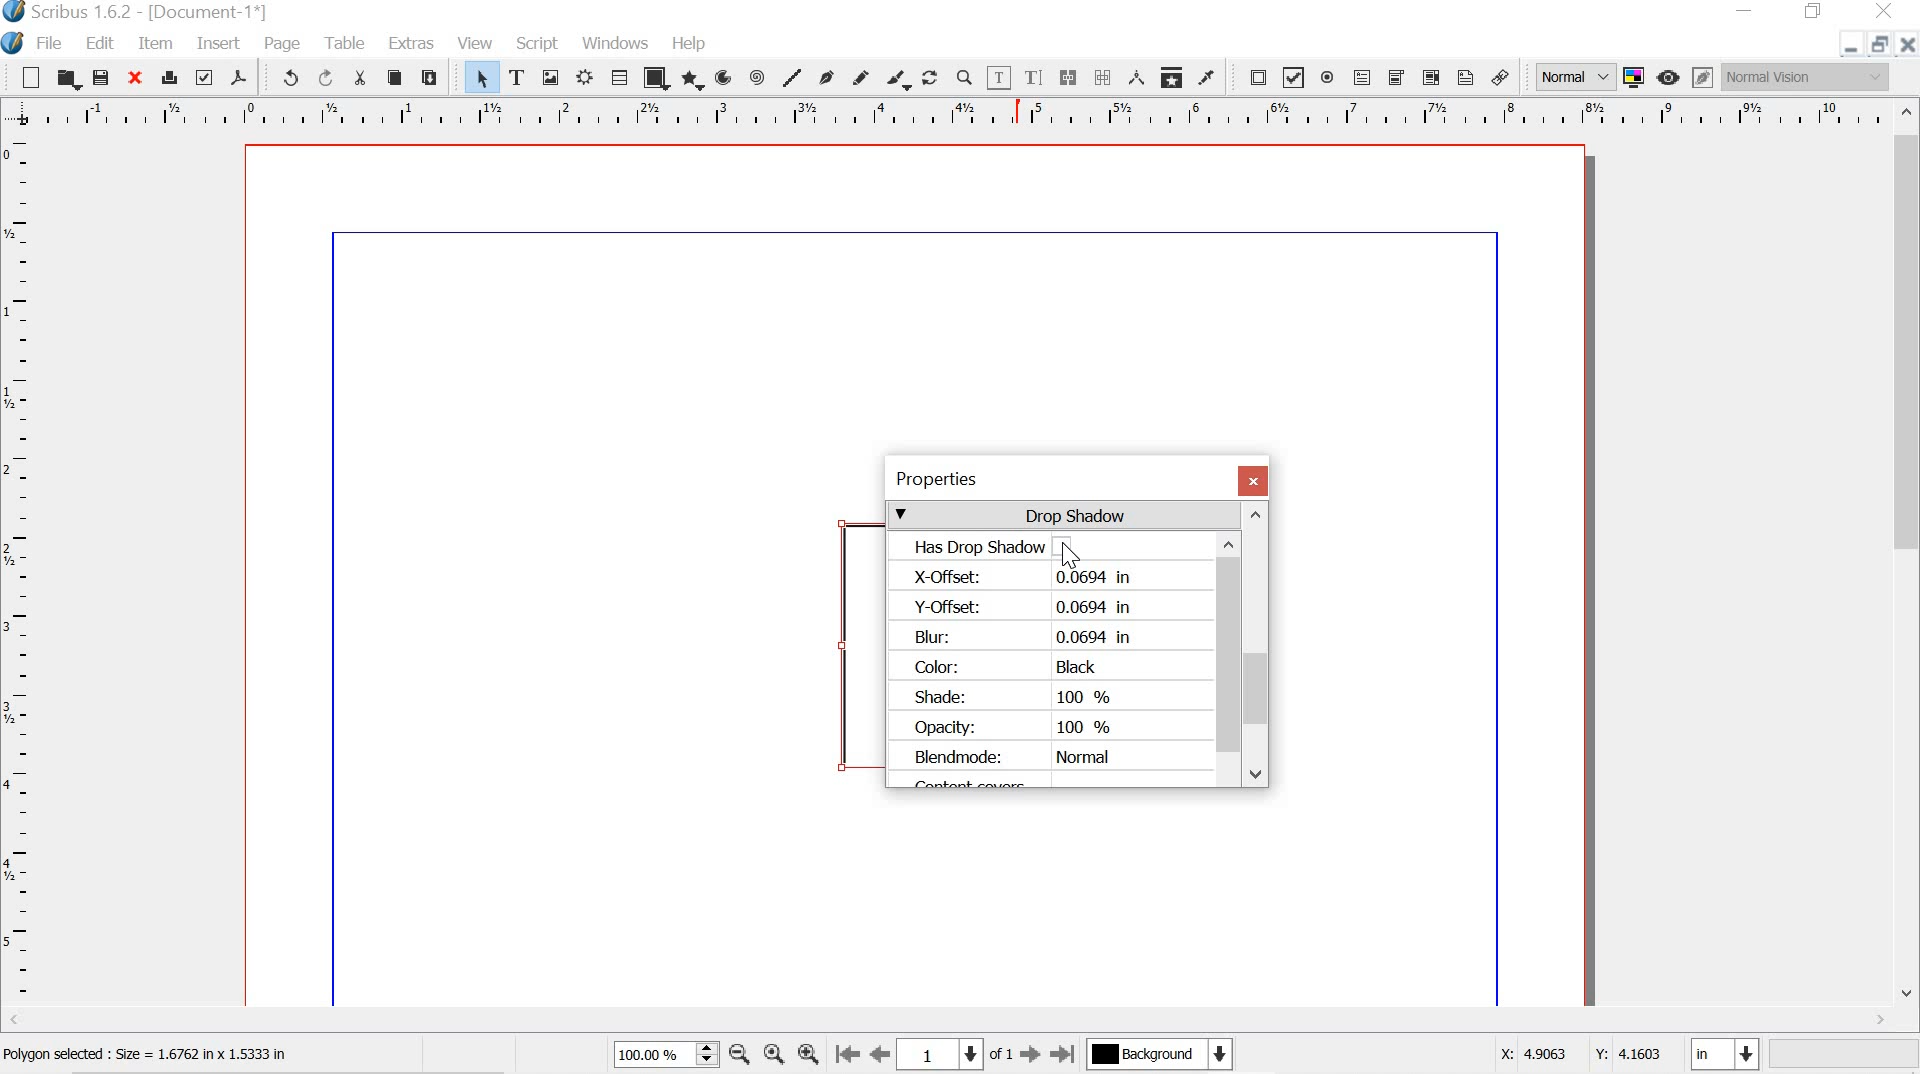  Describe the element at coordinates (1067, 77) in the screenshot. I see `link text frame` at that location.